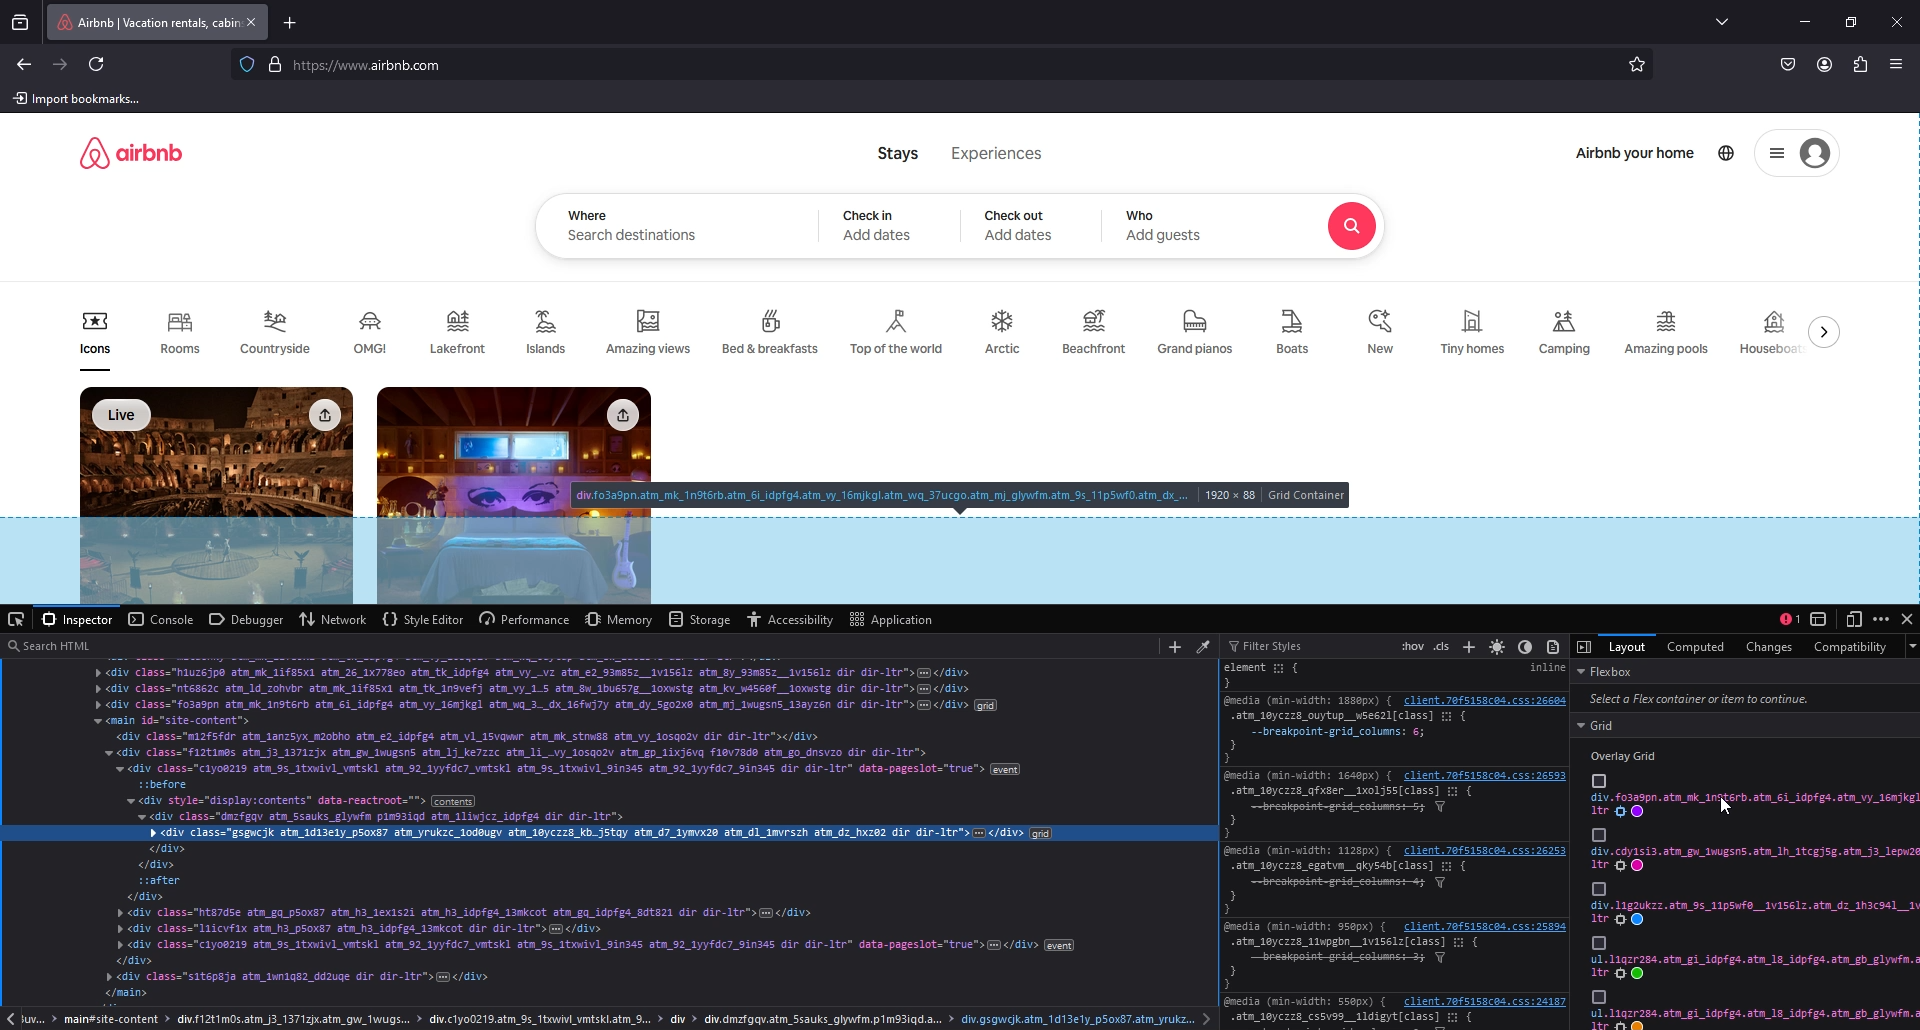  What do you see at coordinates (1305, 1002) in the screenshot?
I see `media query ` at bounding box center [1305, 1002].